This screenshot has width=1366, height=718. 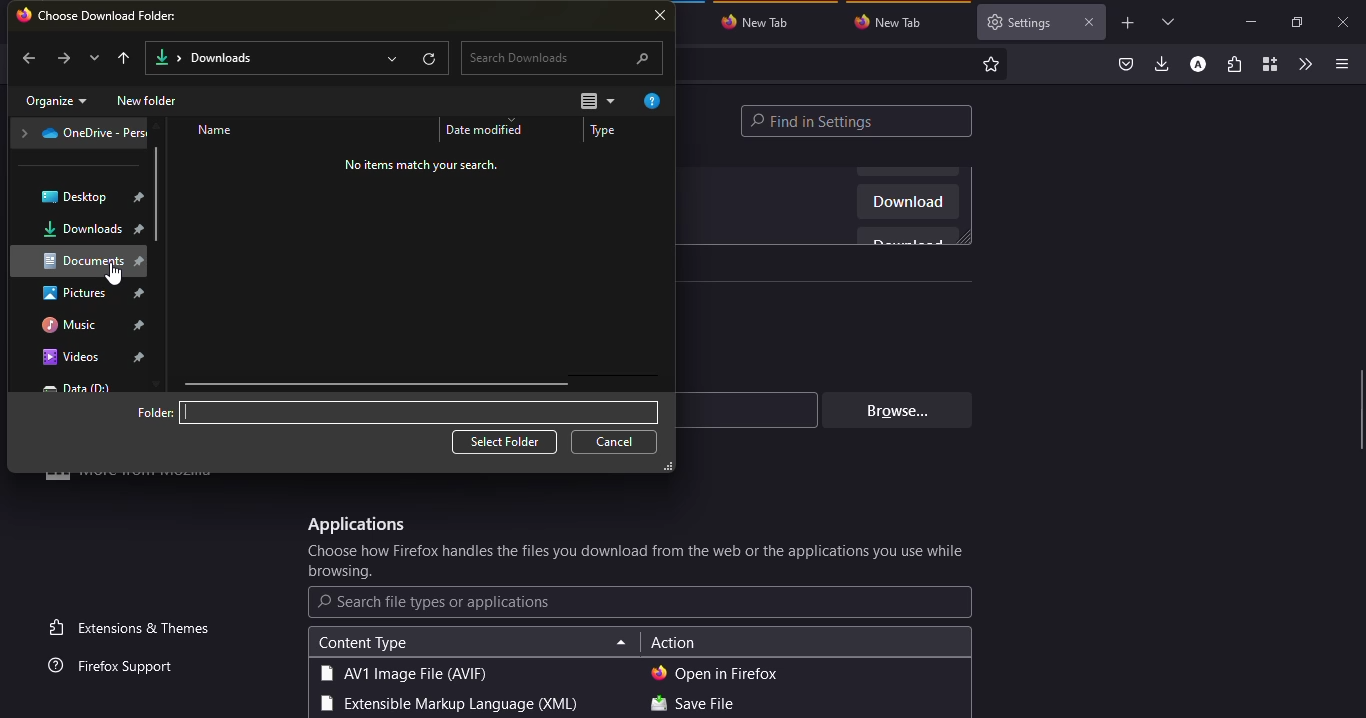 I want to click on save to pocket, so click(x=1126, y=65).